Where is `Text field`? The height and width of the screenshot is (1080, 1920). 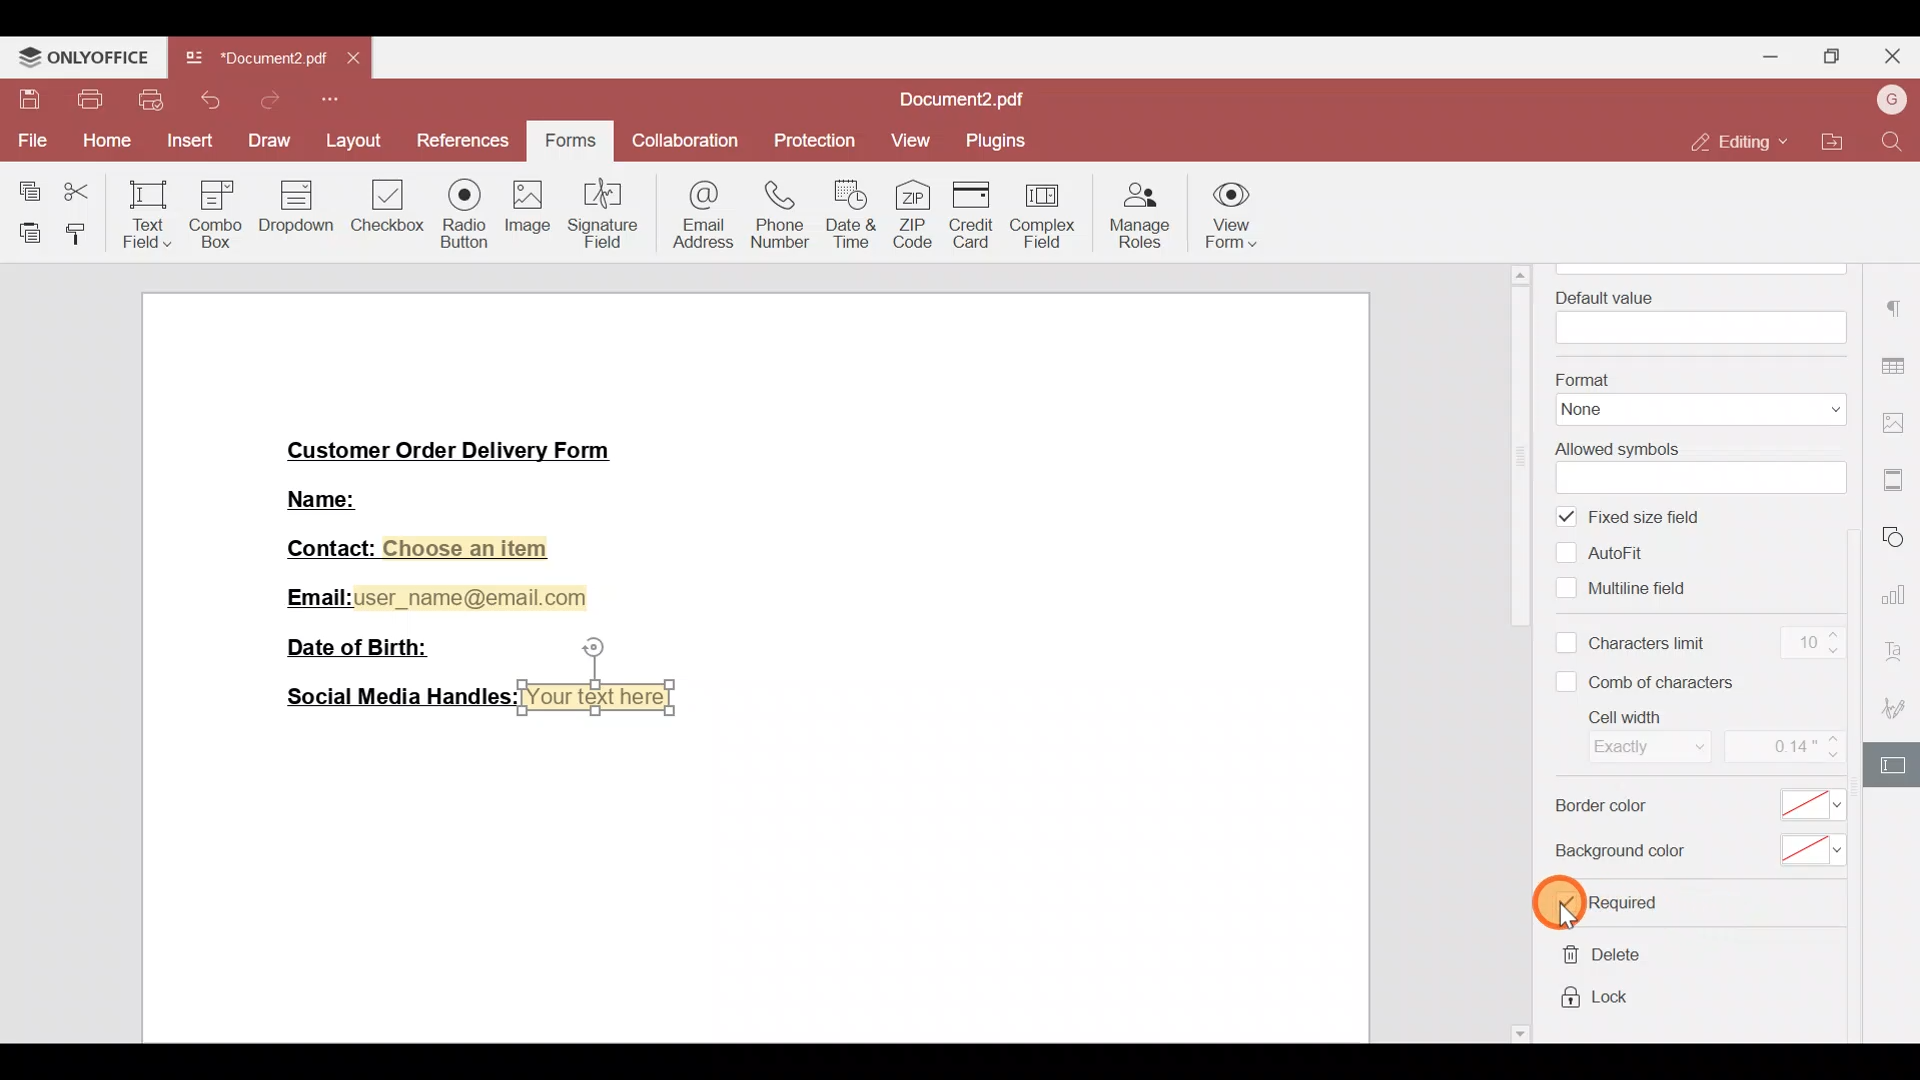 Text field is located at coordinates (141, 216).